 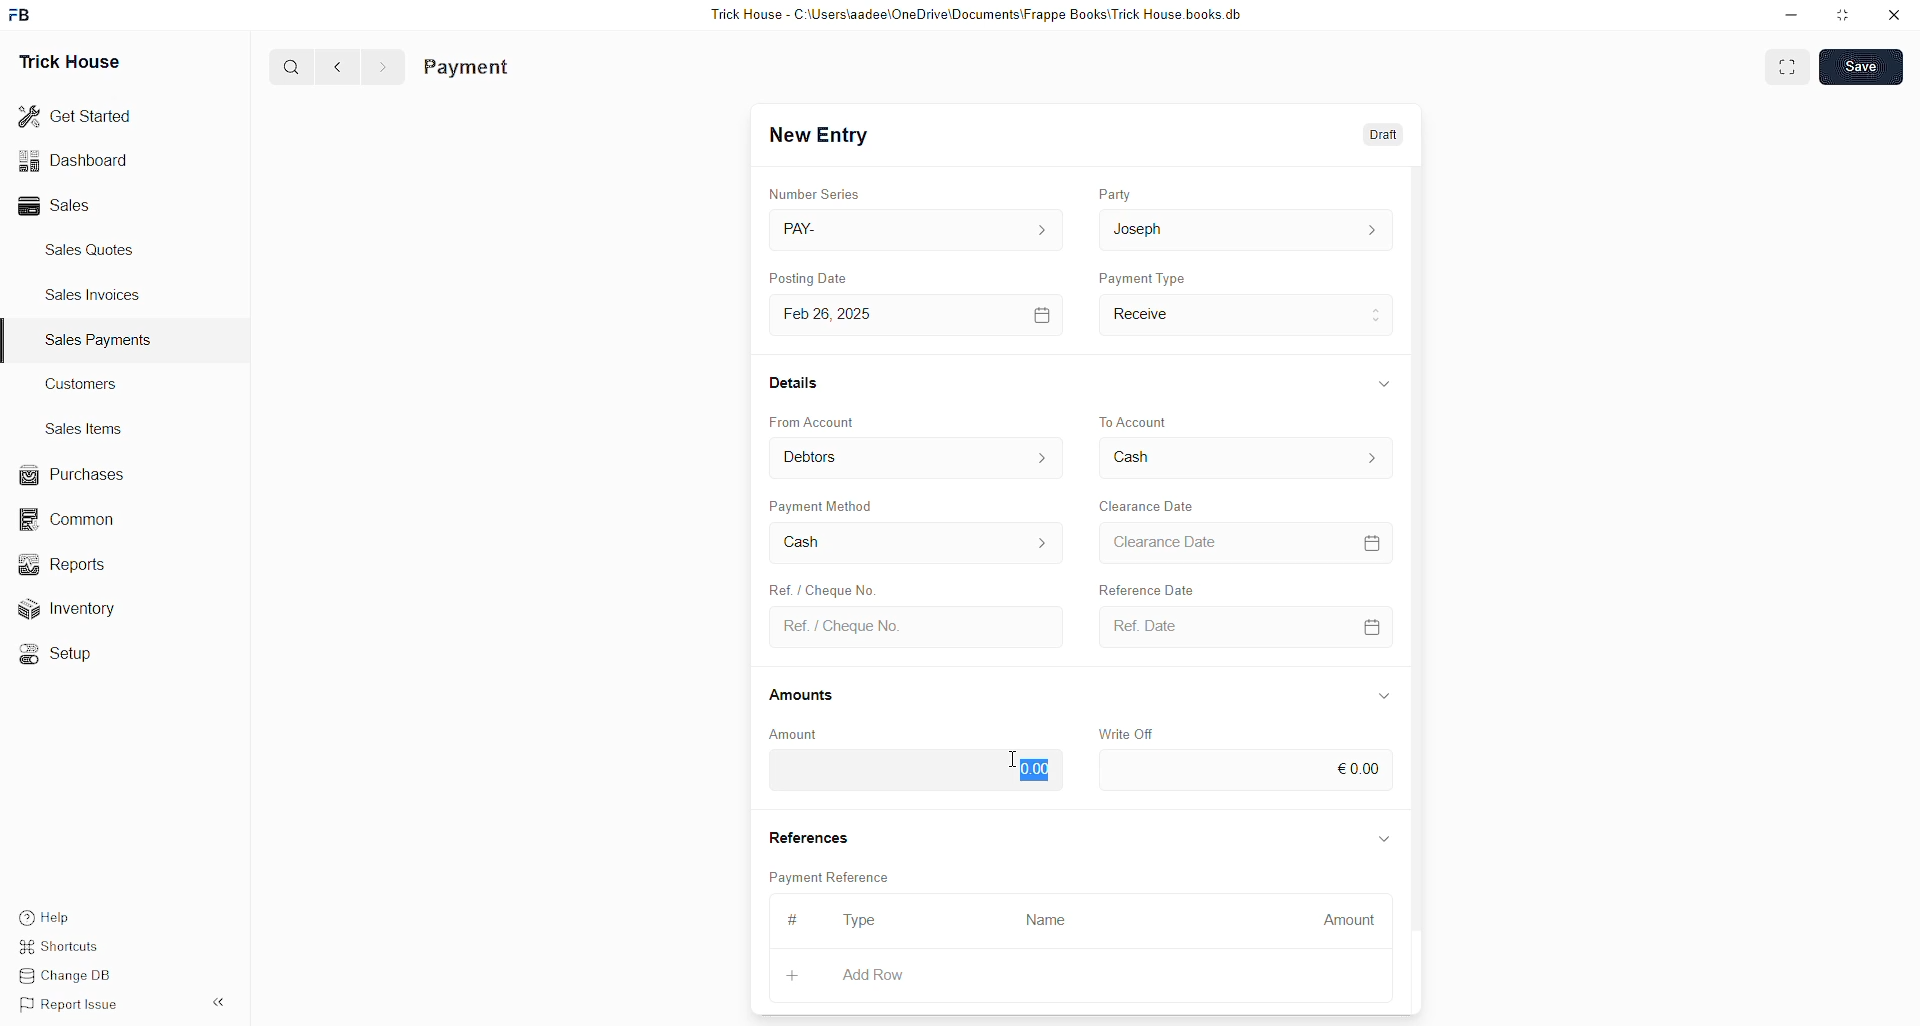 I want to click on Hide sidebar, so click(x=218, y=1002).